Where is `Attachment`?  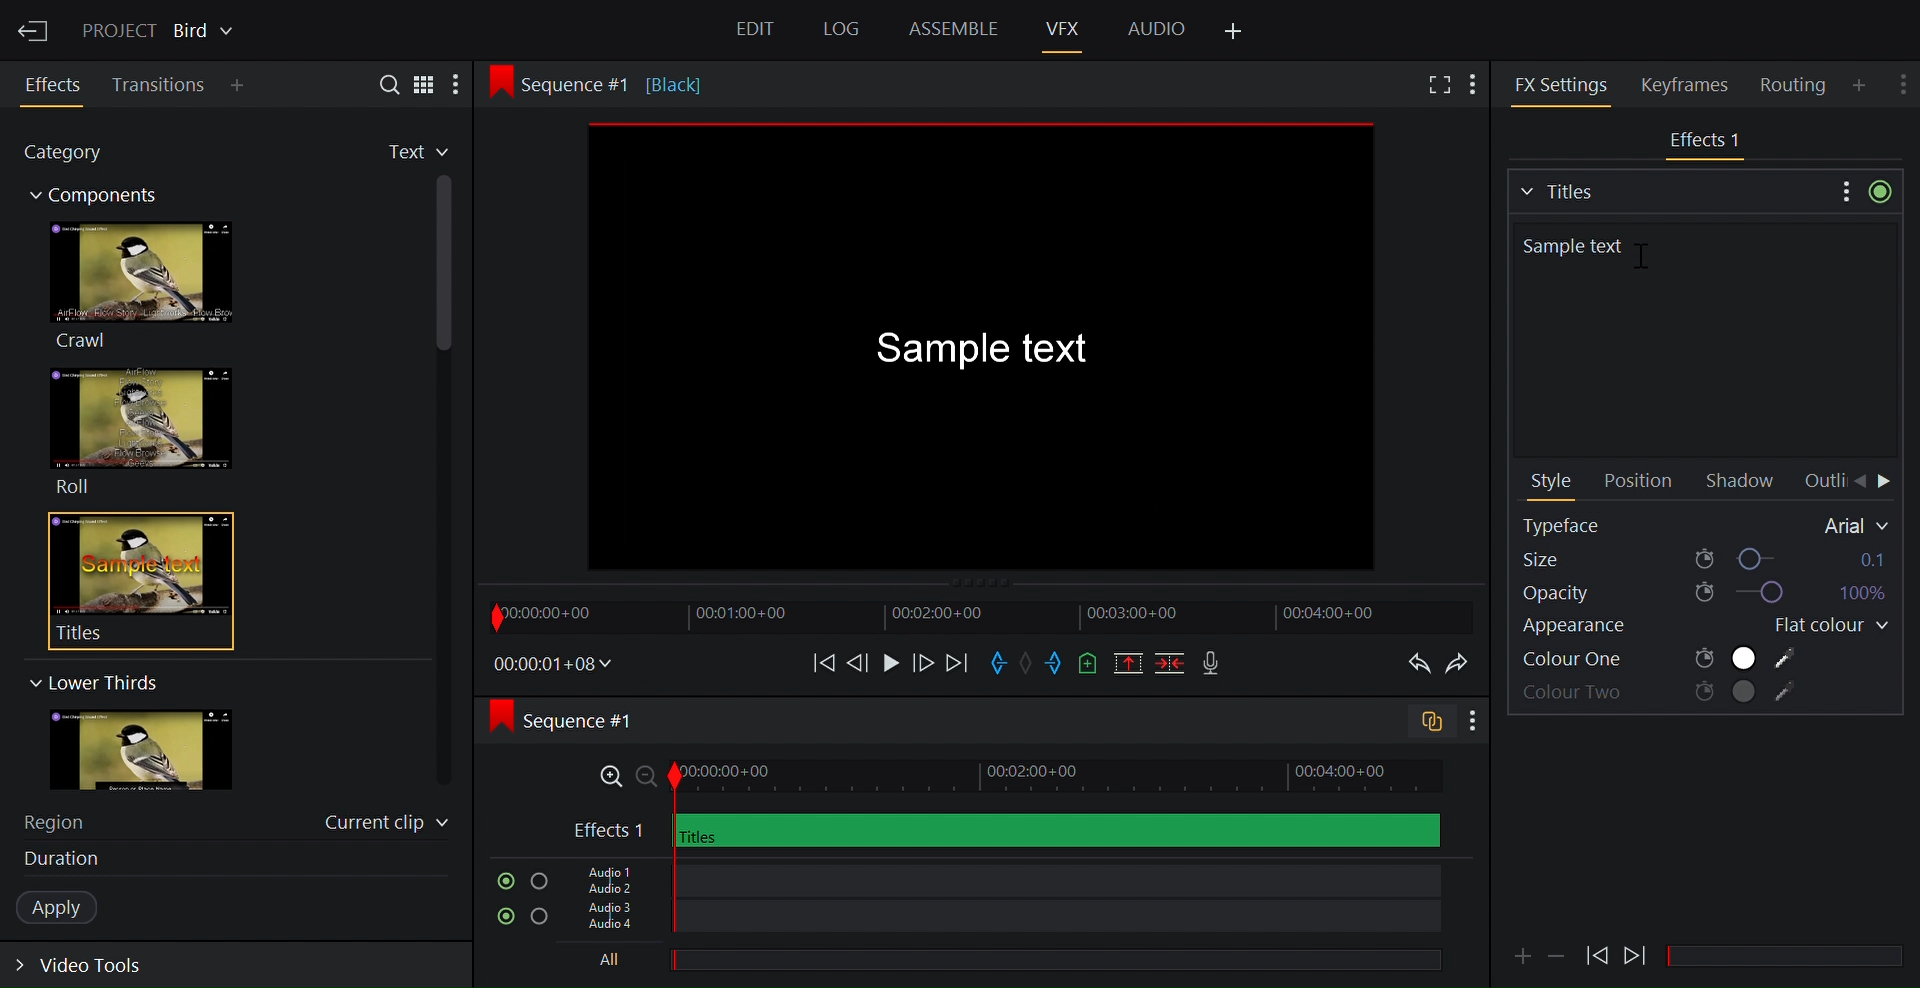
Attachment is located at coordinates (1522, 956).